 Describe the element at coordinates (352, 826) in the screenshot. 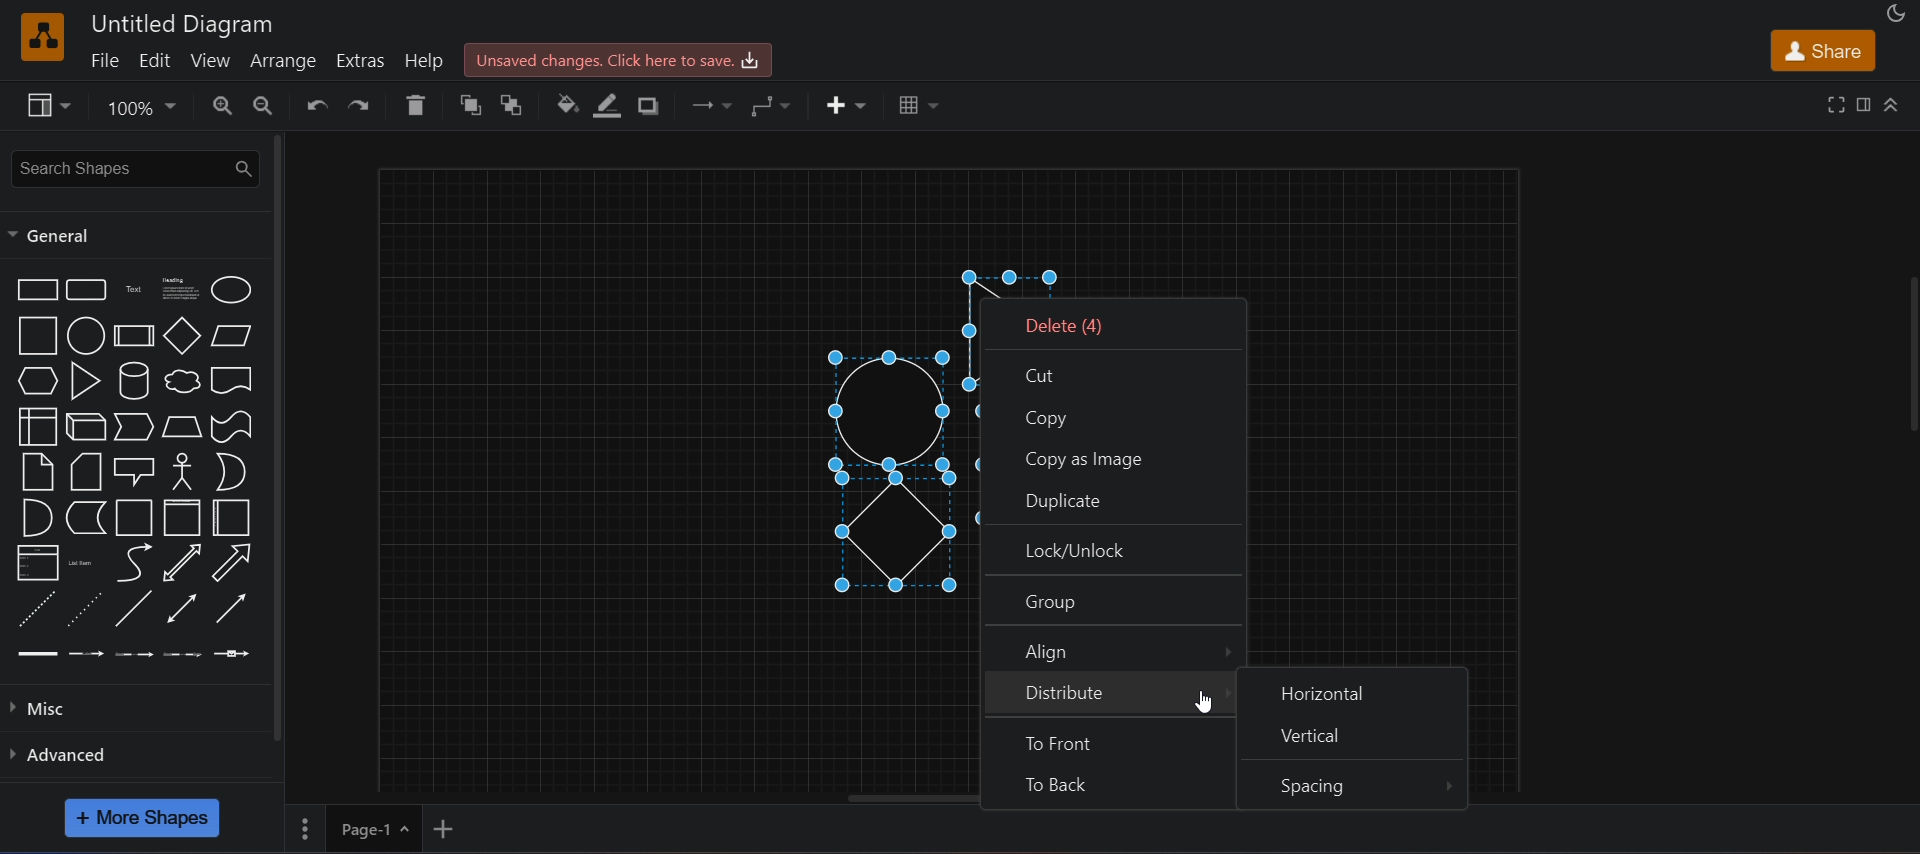

I see `page 1 ` at that location.